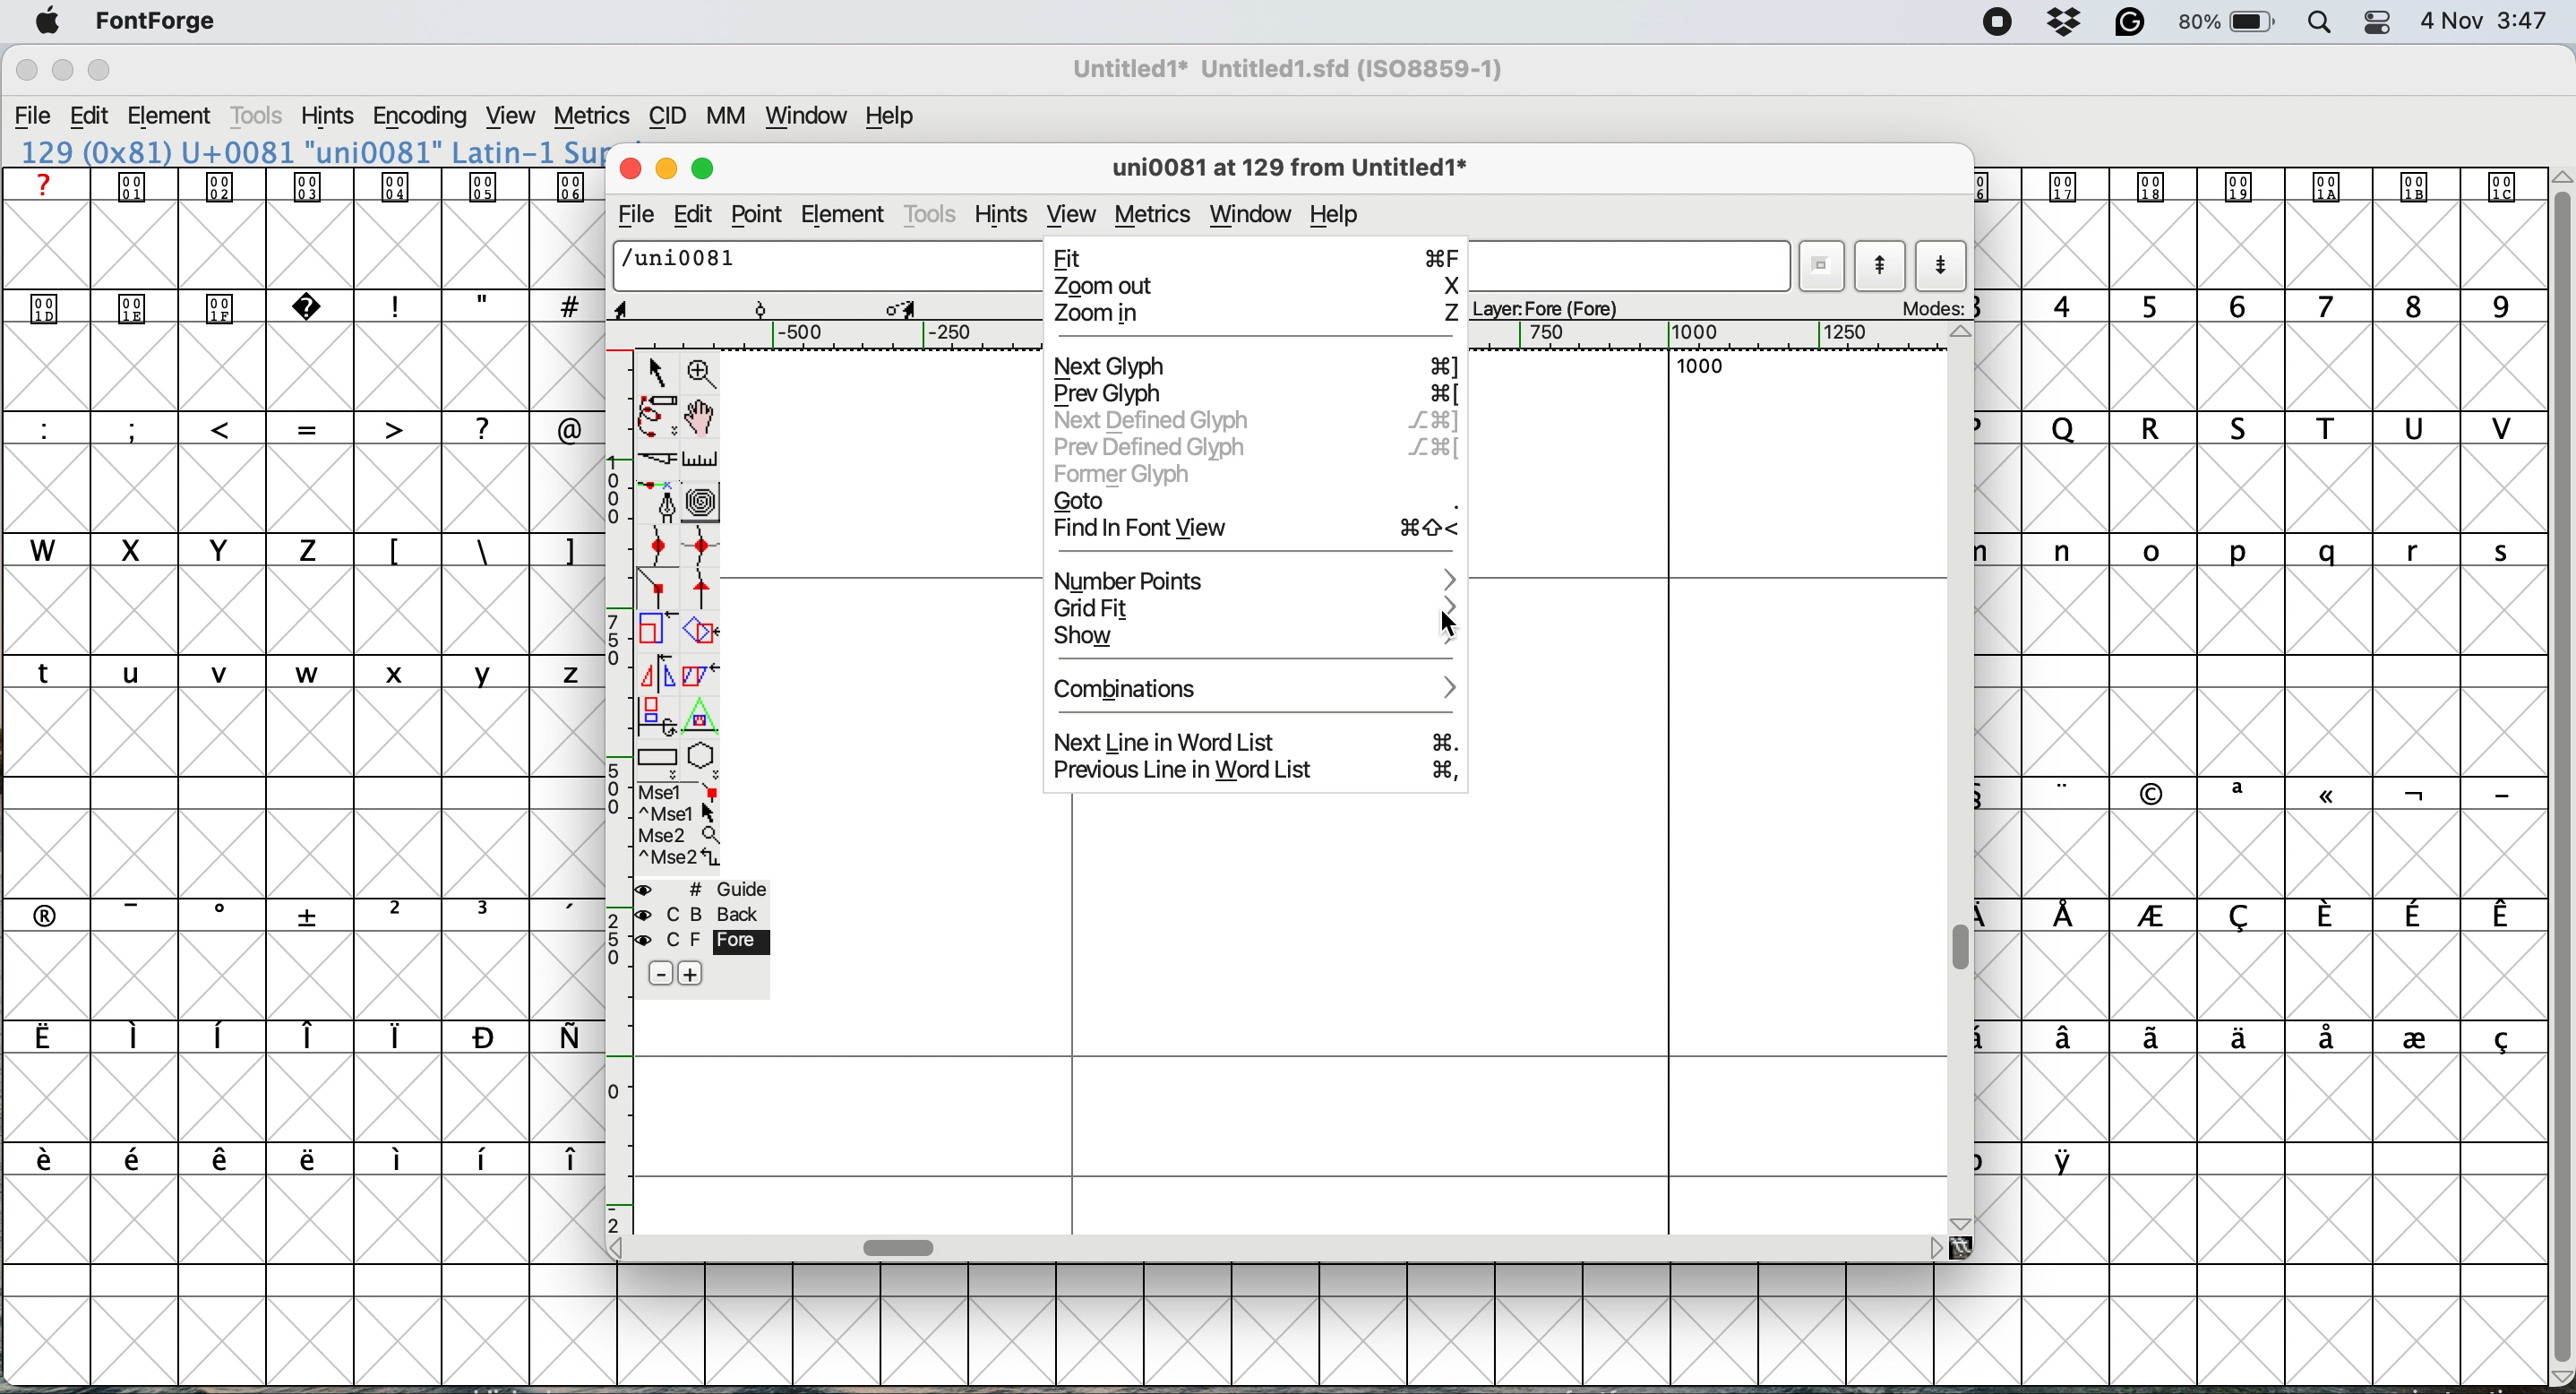  Describe the element at coordinates (615, 791) in the screenshot. I see `vertical scale` at that location.